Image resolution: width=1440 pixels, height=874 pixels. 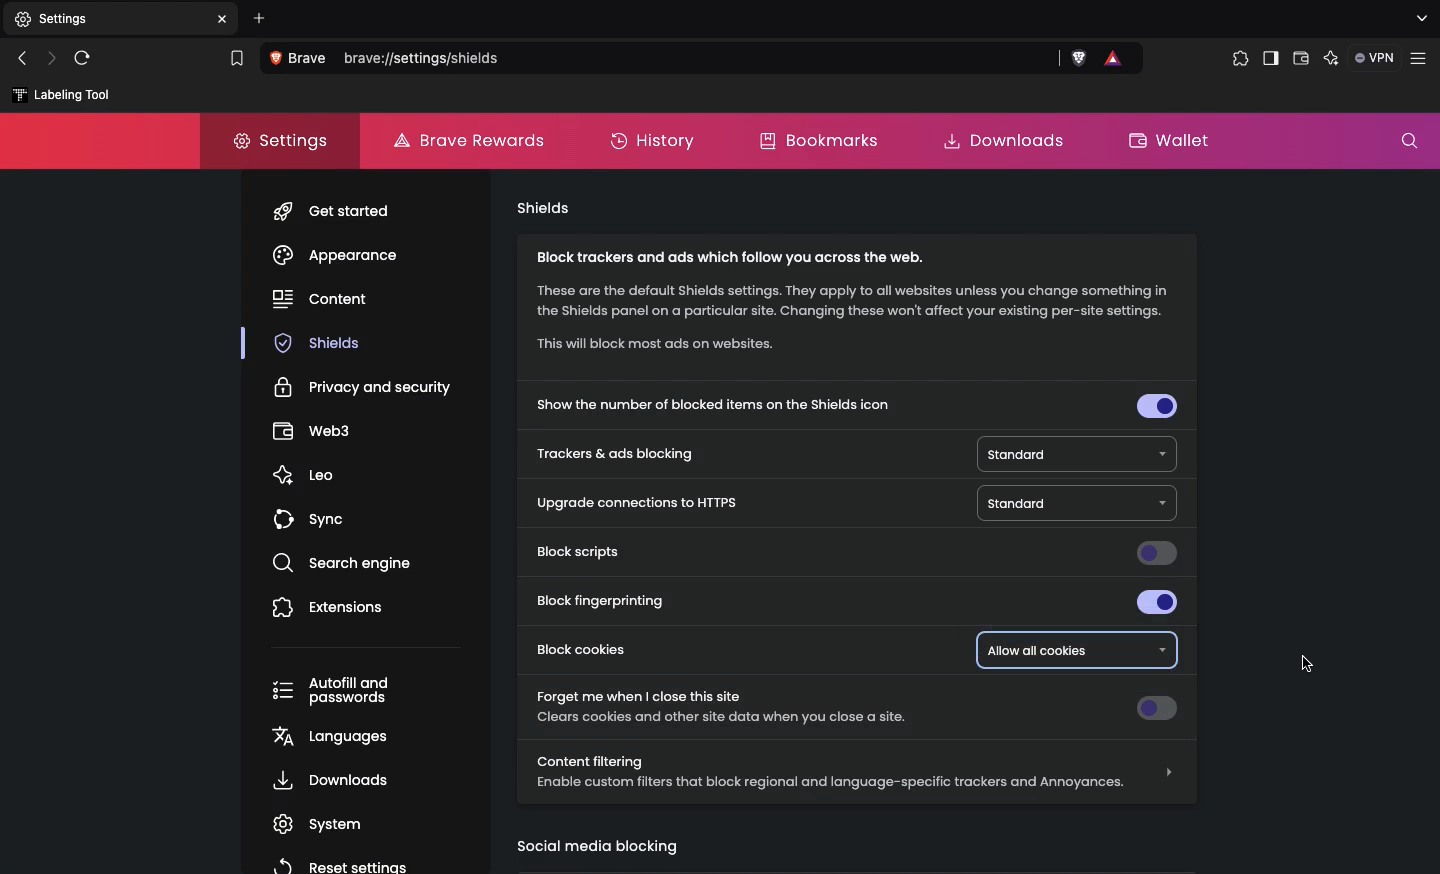 What do you see at coordinates (1075, 57) in the screenshot?
I see `brave shields` at bounding box center [1075, 57].